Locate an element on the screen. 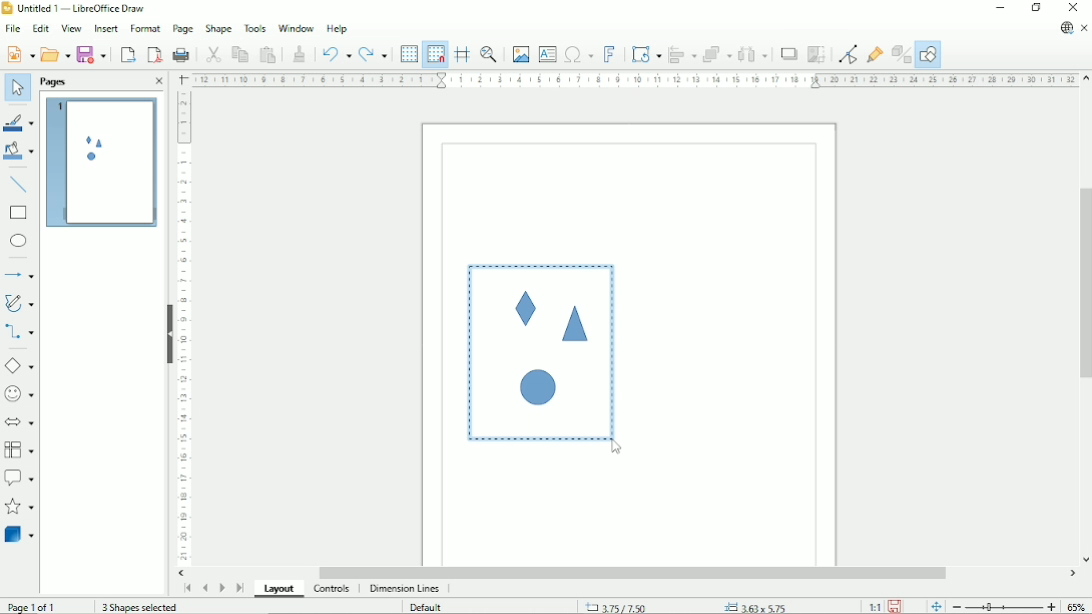  Minimize is located at coordinates (1000, 8).